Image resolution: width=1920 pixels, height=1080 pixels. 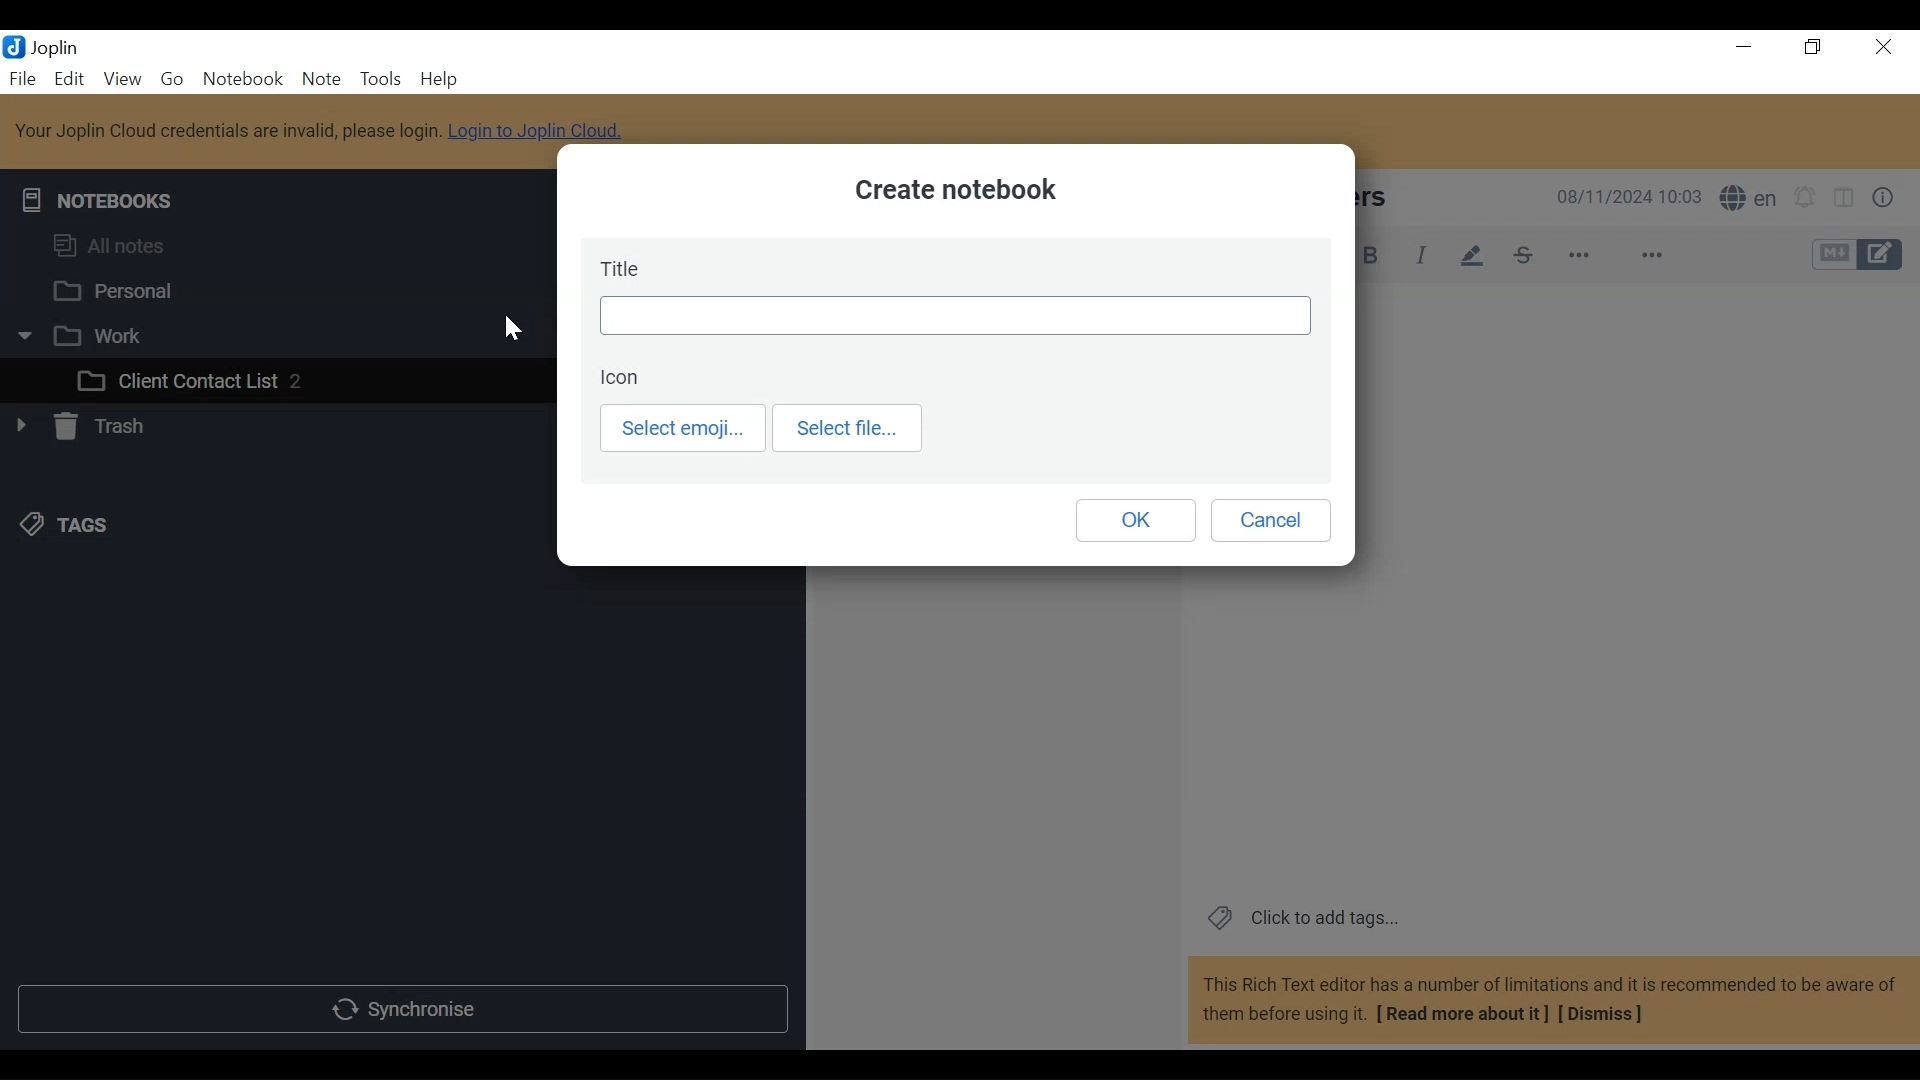 What do you see at coordinates (623, 379) in the screenshot?
I see `Icon` at bounding box center [623, 379].